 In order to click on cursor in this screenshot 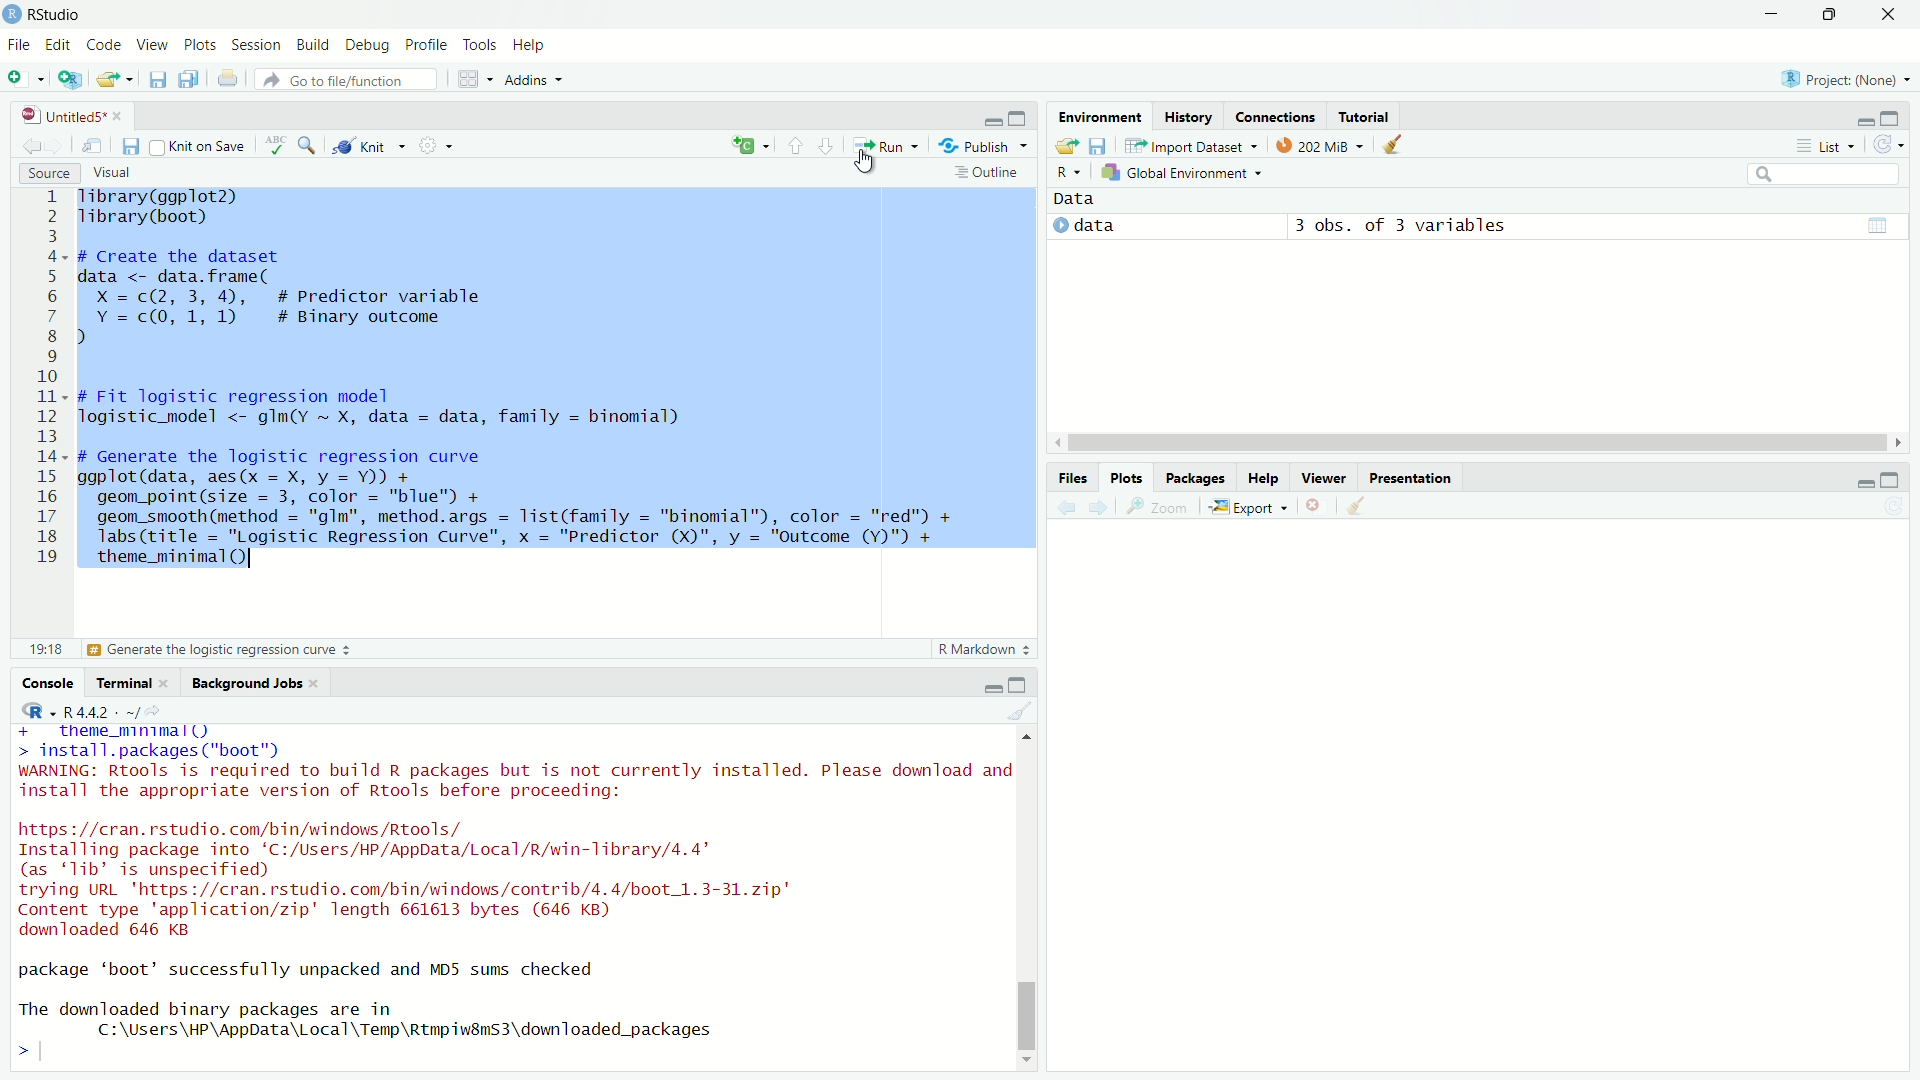, I will do `click(864, 162)`.